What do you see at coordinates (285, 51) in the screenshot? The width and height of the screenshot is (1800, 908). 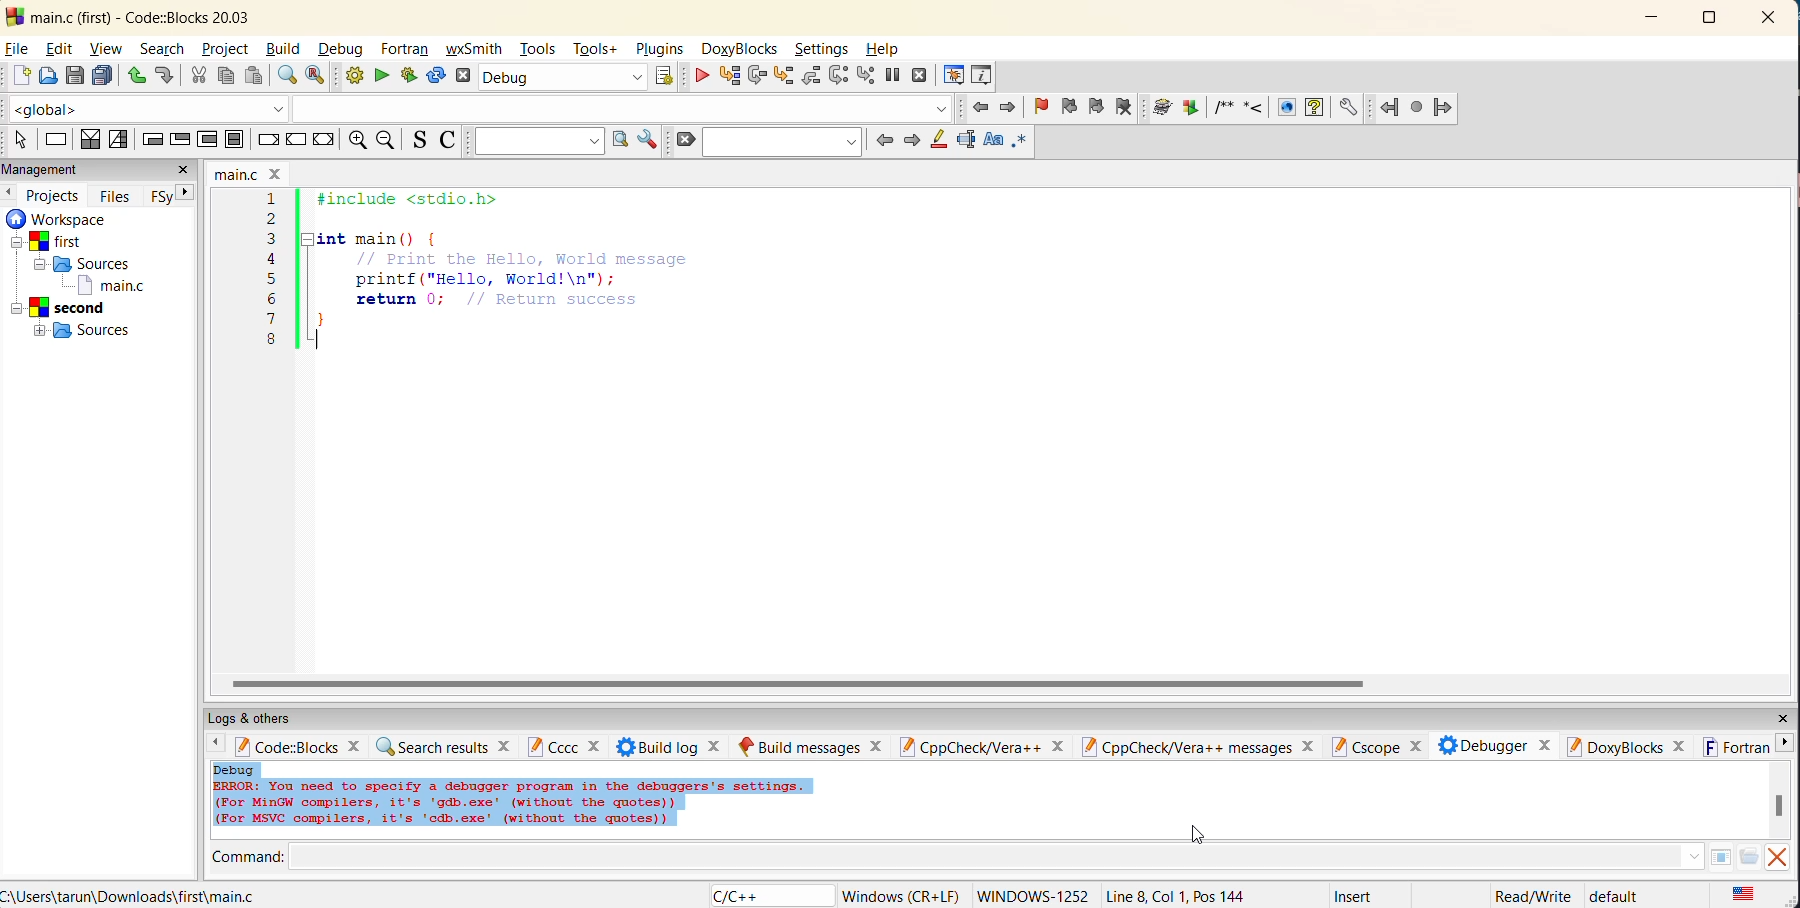 I see `build` at bounding box center [285, 51].